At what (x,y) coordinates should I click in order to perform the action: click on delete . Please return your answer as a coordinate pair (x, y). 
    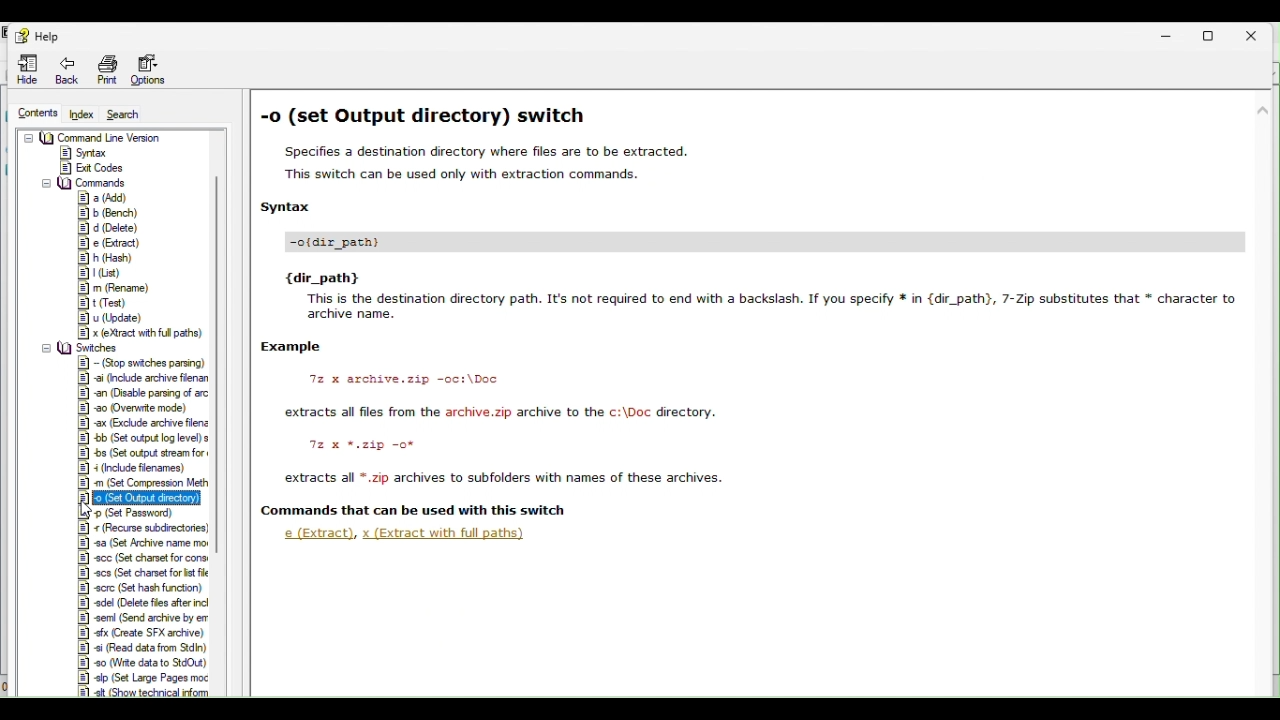
    Looking at the image, I should click on (109, 228).